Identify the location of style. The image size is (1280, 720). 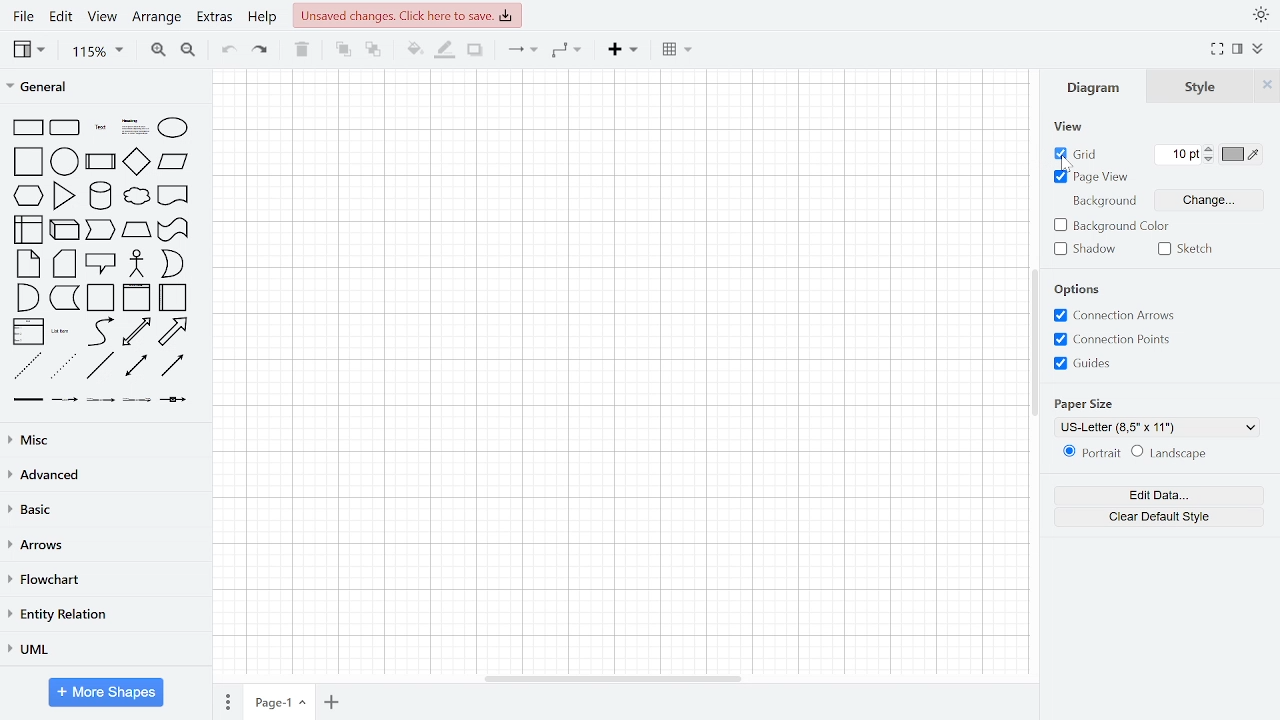
(1202, 87).